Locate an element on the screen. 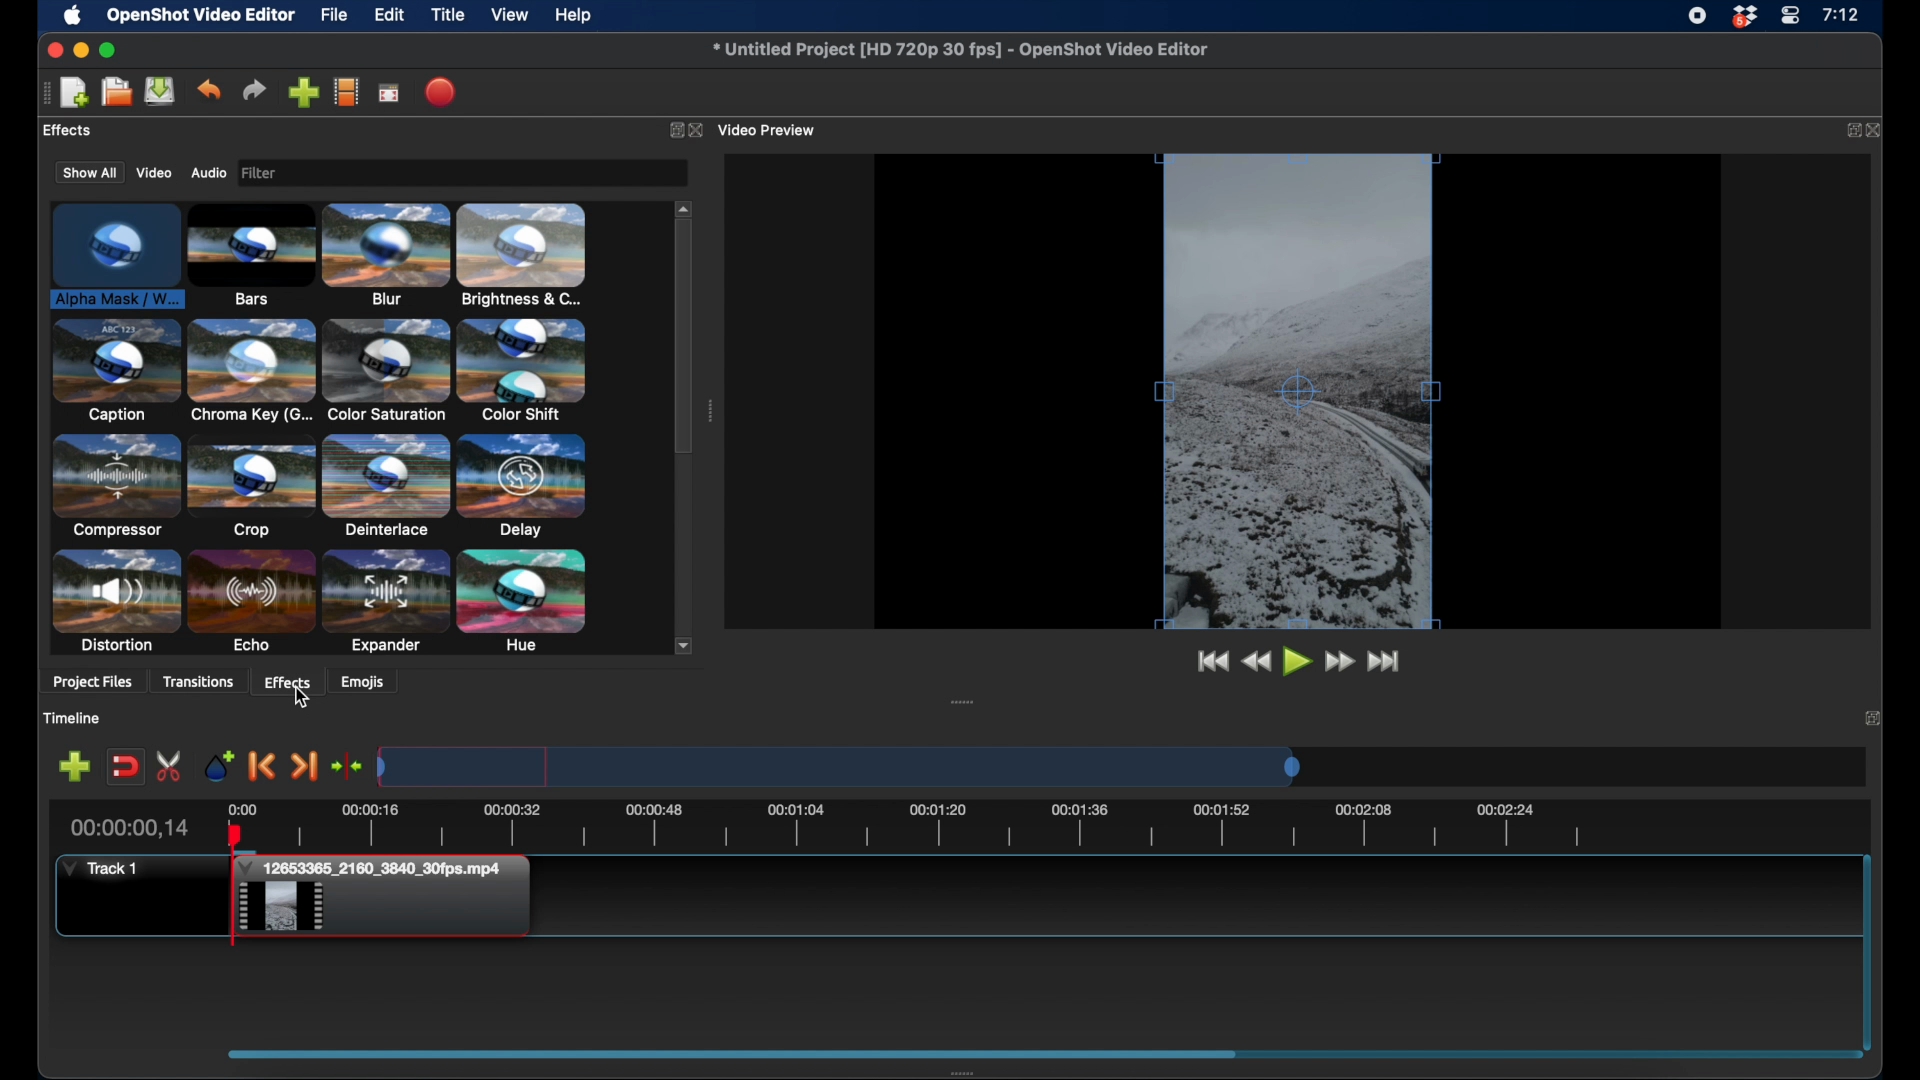 The width and height of the screenshot is (1920, 1080). save project is located at coordinates (160, 91).